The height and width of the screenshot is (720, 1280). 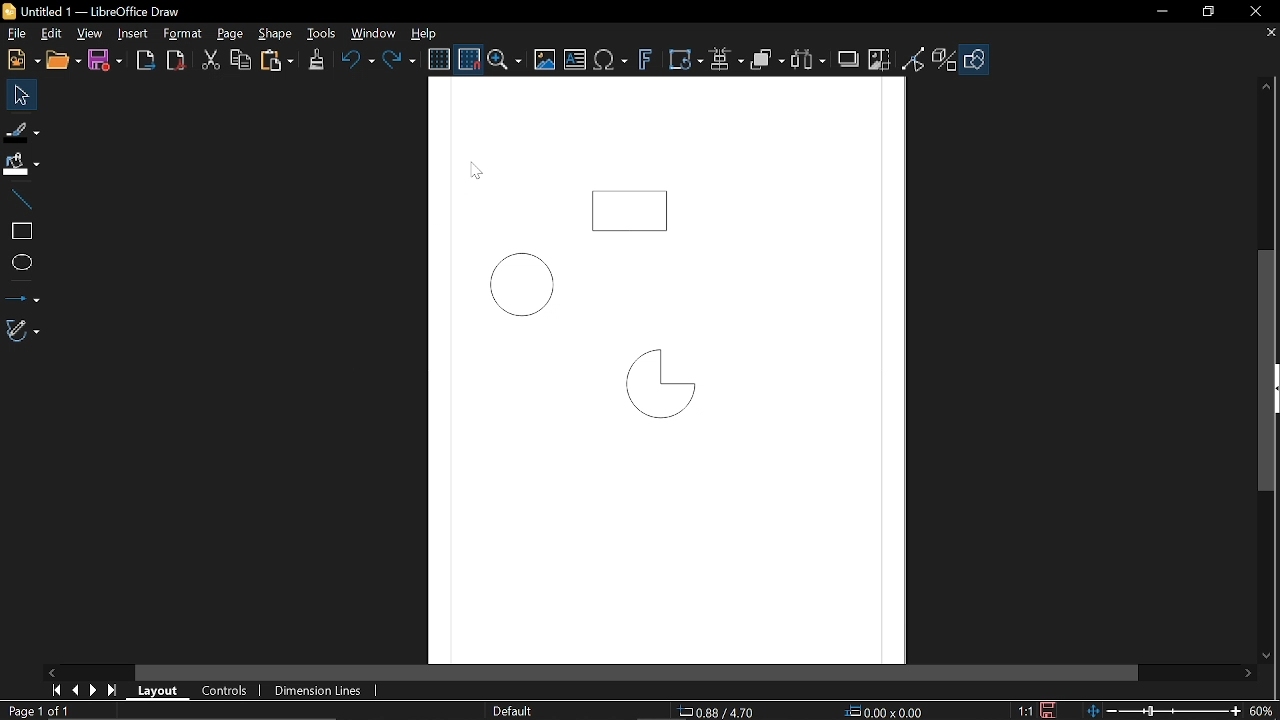 What do you see at coordinates (1254, 10) in the screenshot?
I see `Close window` at bounding box center [1254, 10].